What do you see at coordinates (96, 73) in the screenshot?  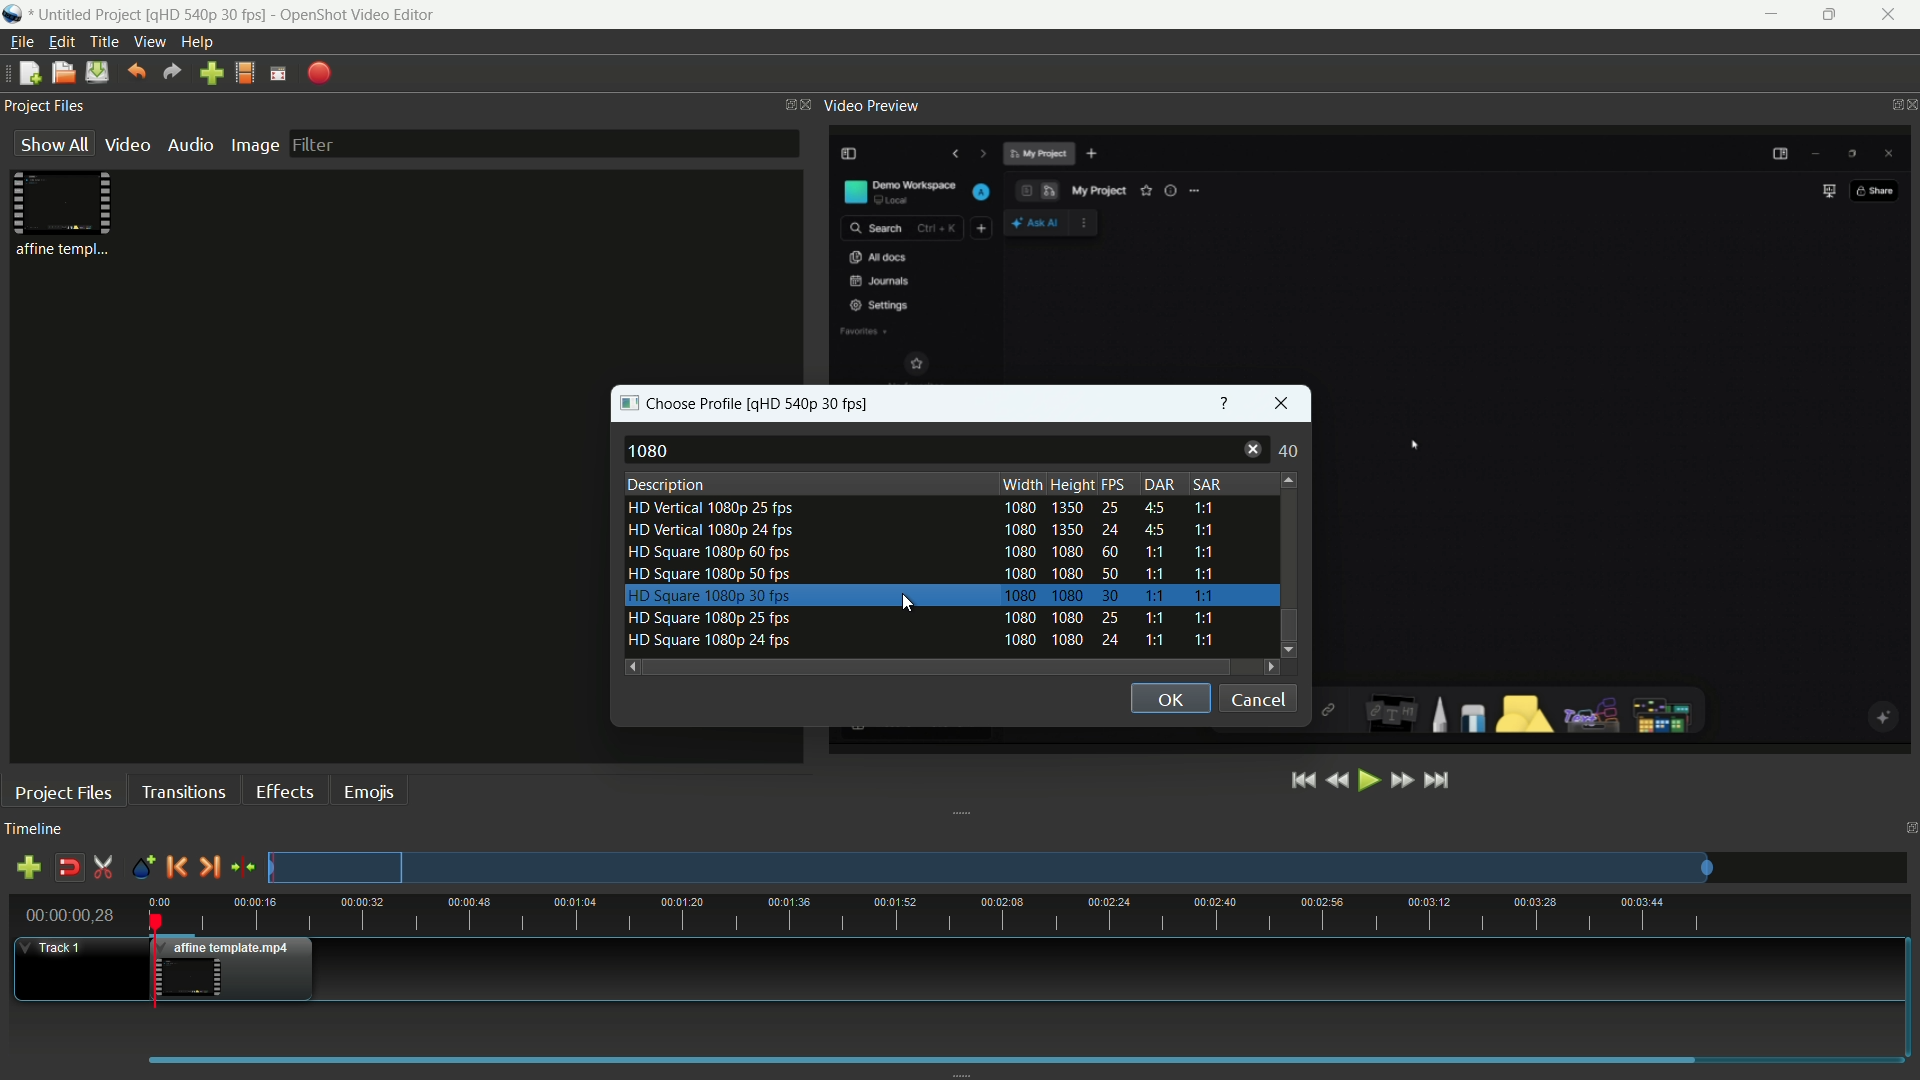 I see `save file` at bounding box center [96, 73].